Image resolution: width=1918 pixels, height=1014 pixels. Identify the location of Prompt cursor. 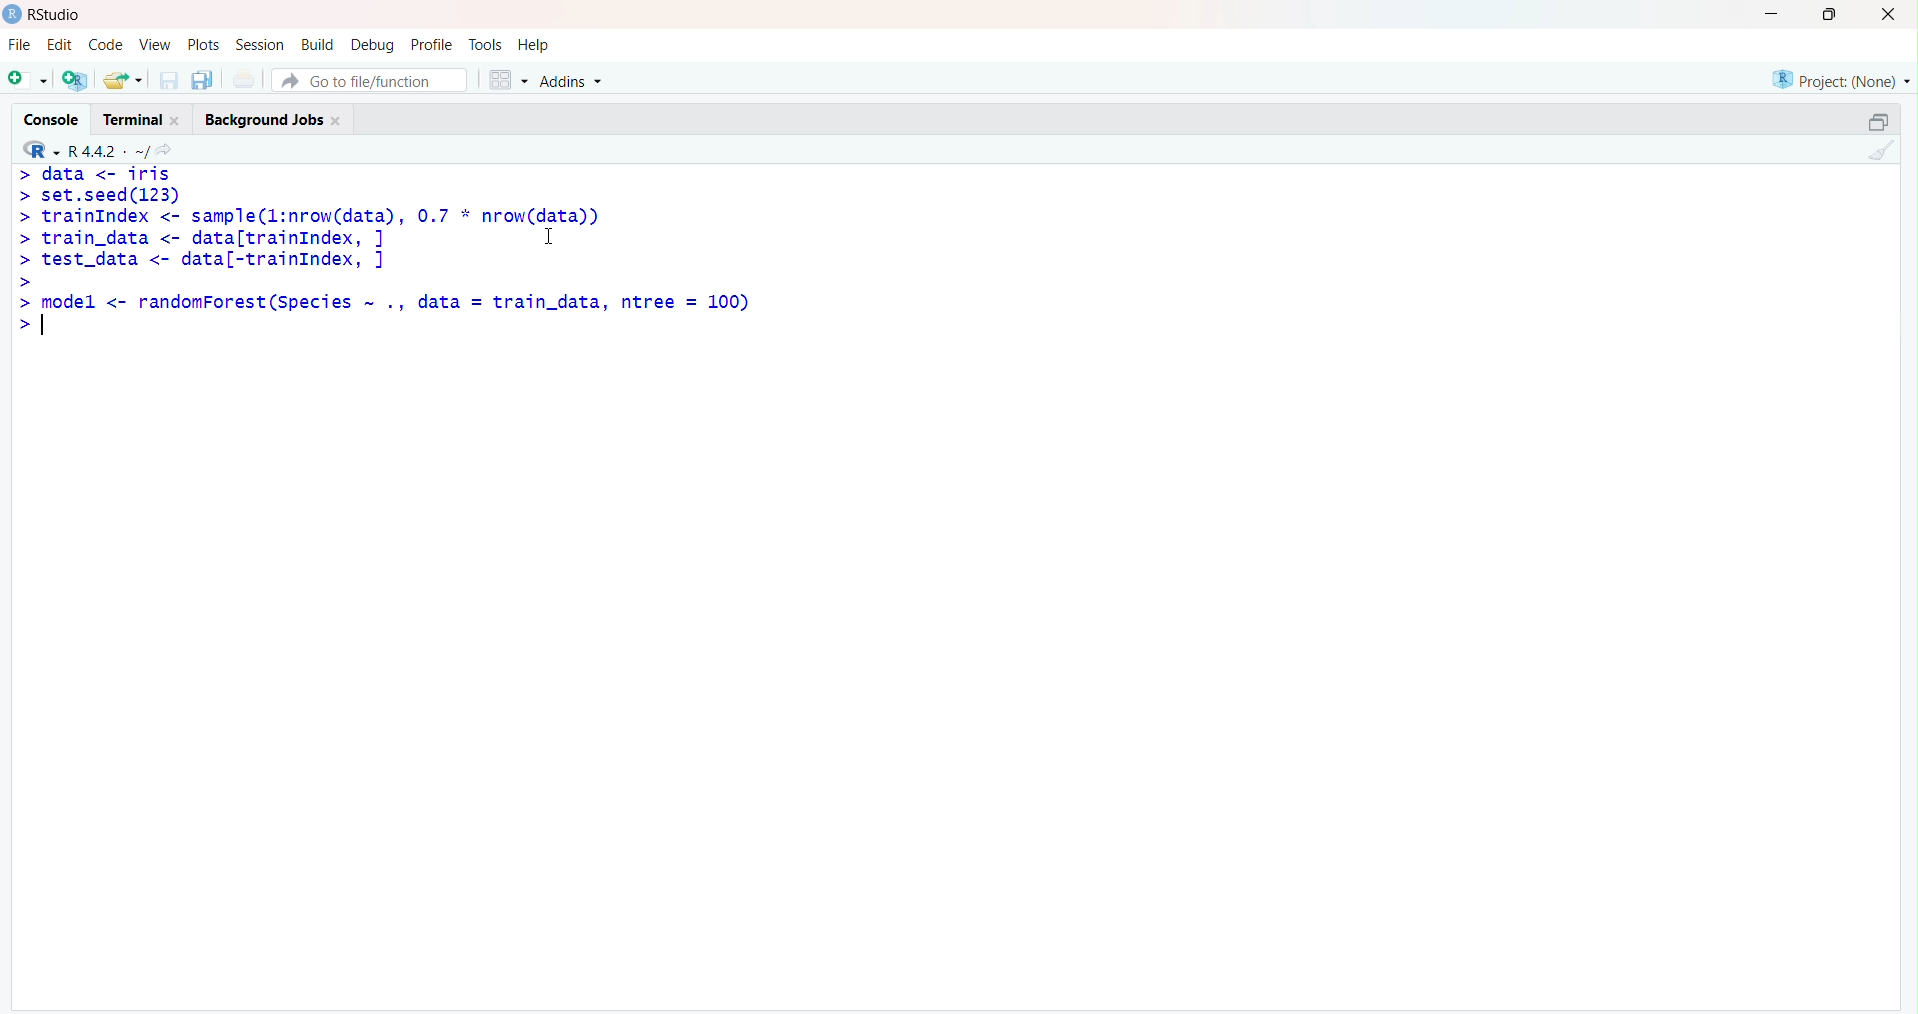
(23, 174).